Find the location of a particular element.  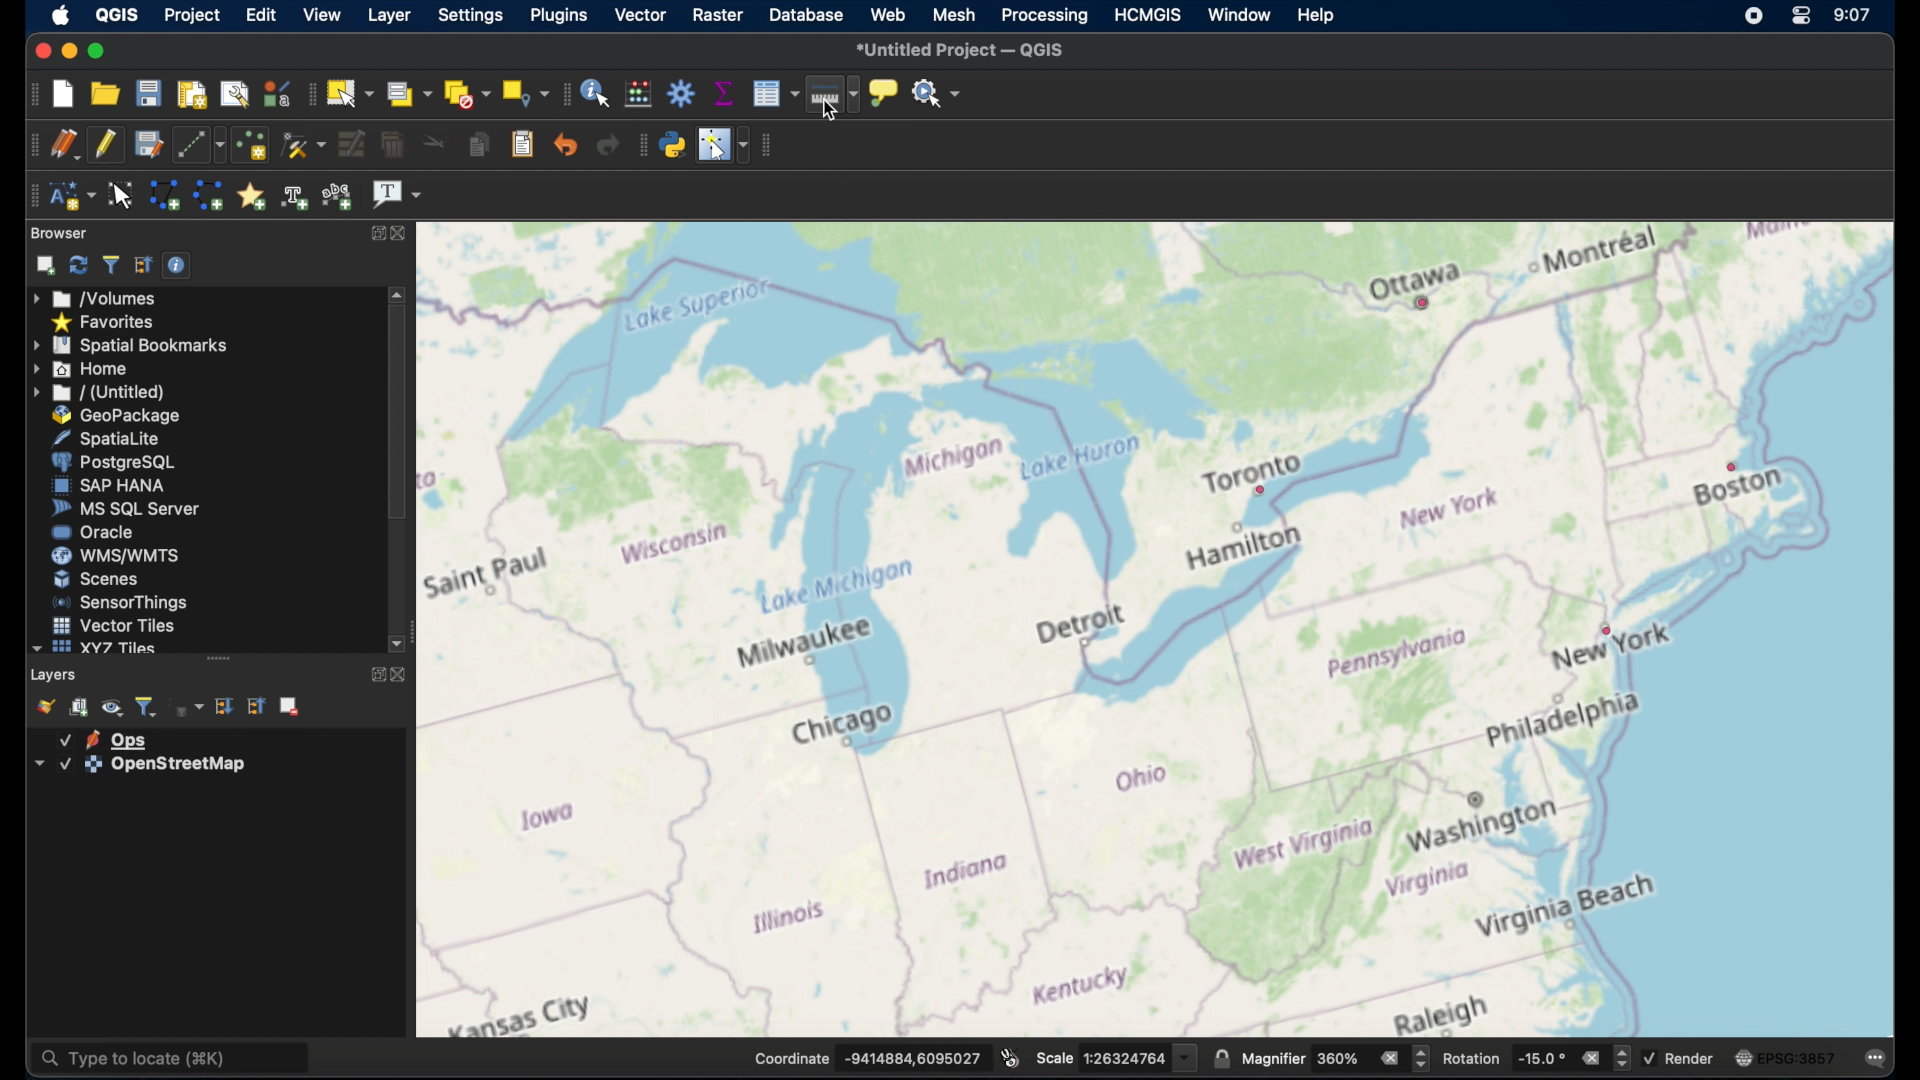

attributes toolbar is located at coordinates (564, 94).